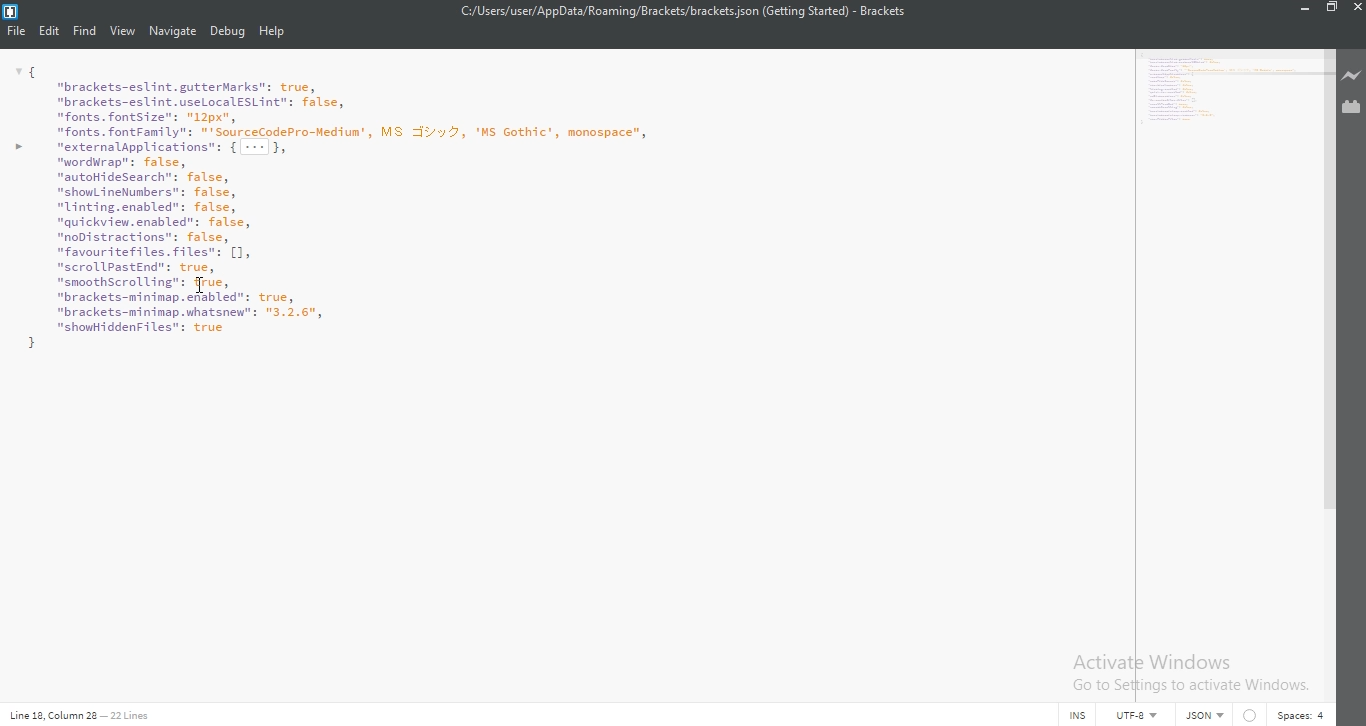  What do you see at coordinates (85, 32) in the screenshot?
I see `Find` at bounding box center [85, 32].